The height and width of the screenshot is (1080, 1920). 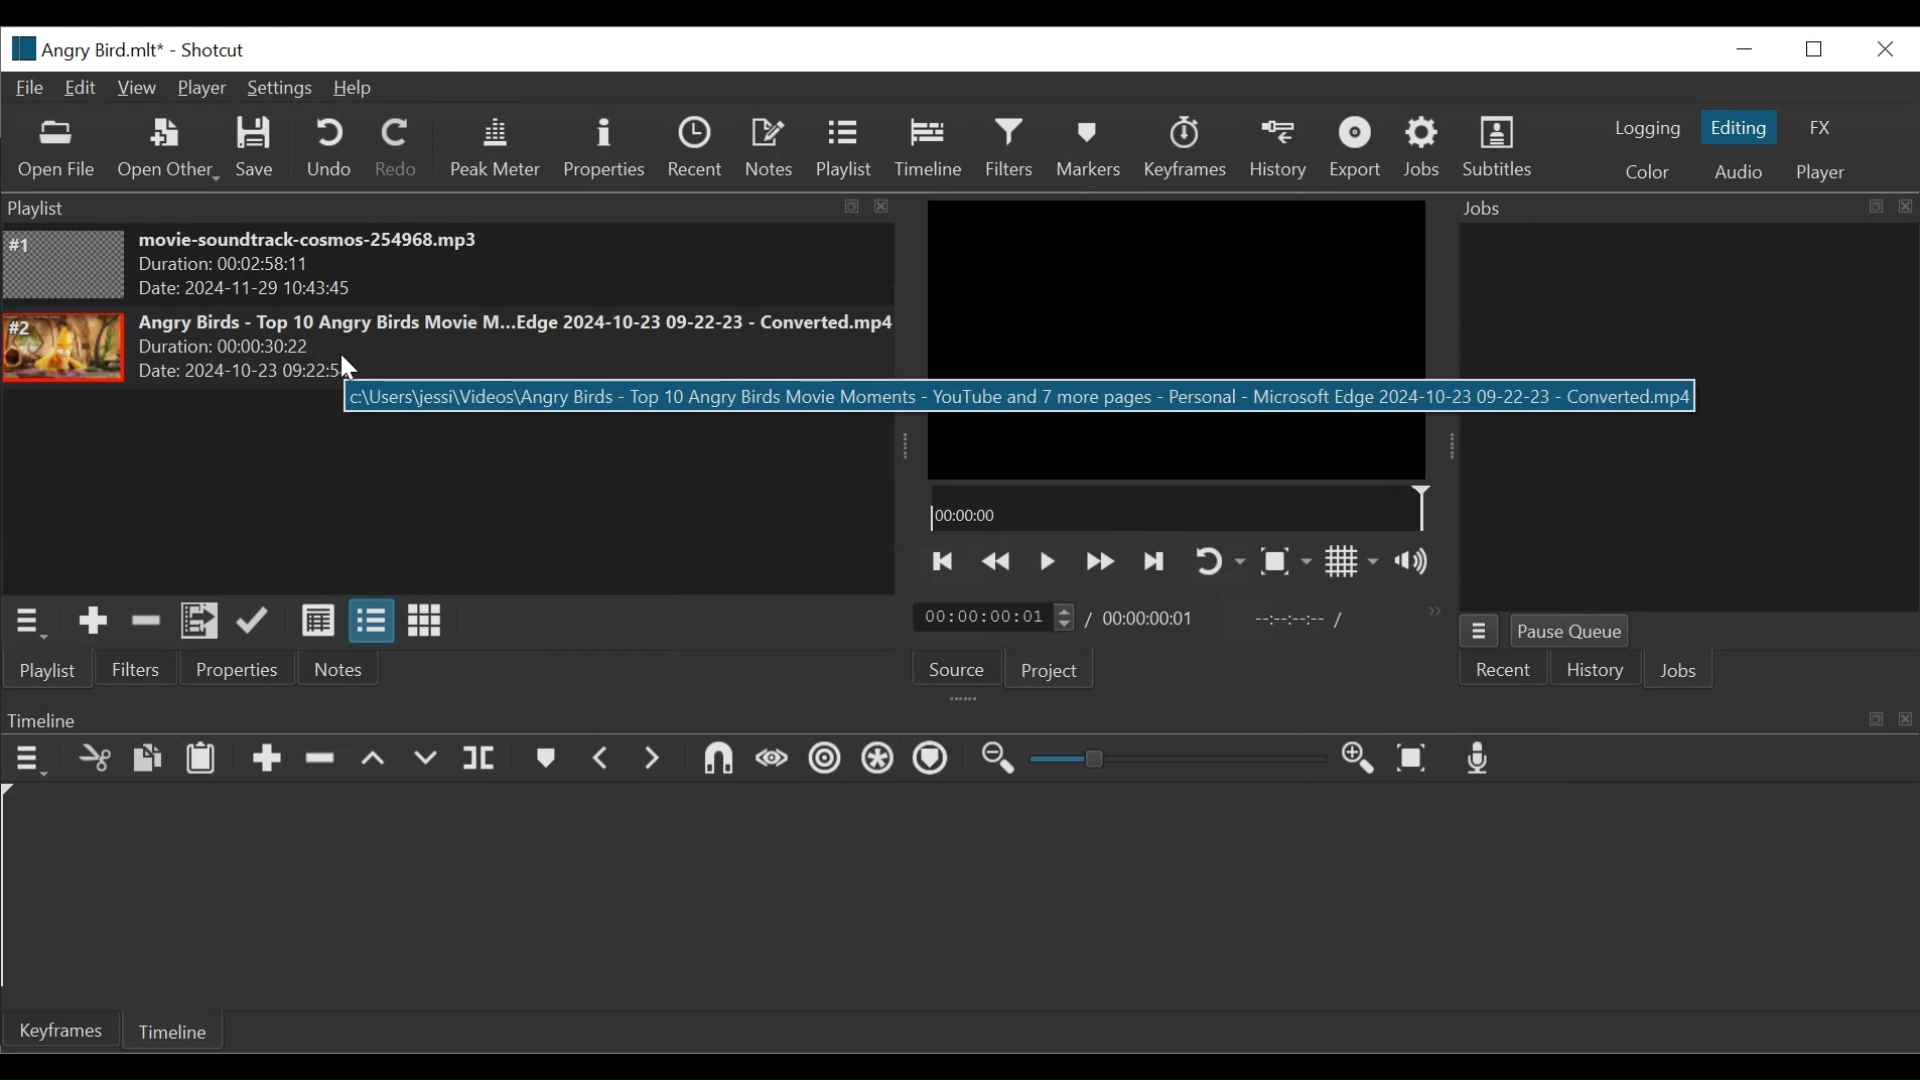 What do you see at coordinates (1353, 563) in the screenshot?
I see `Toggle display grid on the player` at bounding box center [1353, 563].